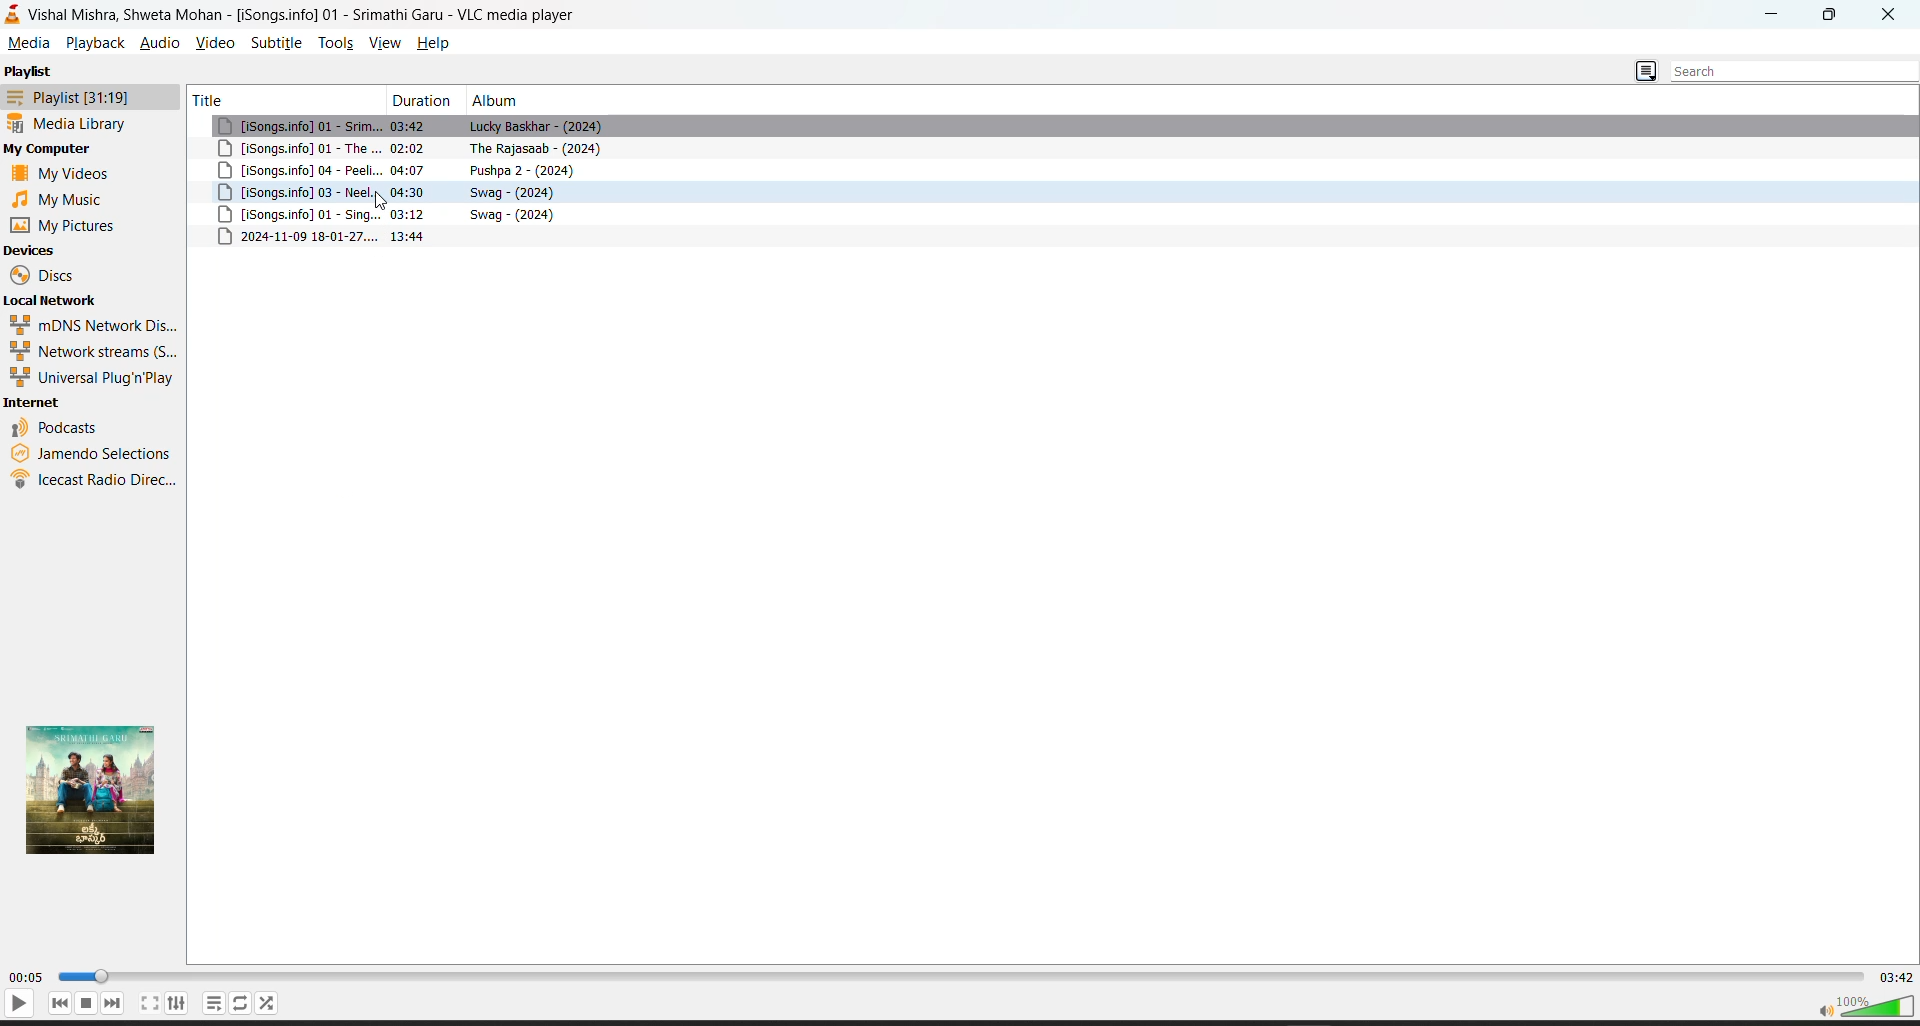 This screenshot has height=1026, width=1920. What do you see at coordinates (50, 148) in the screenshot?
I see `my computer` at bounding box center [50, 148].